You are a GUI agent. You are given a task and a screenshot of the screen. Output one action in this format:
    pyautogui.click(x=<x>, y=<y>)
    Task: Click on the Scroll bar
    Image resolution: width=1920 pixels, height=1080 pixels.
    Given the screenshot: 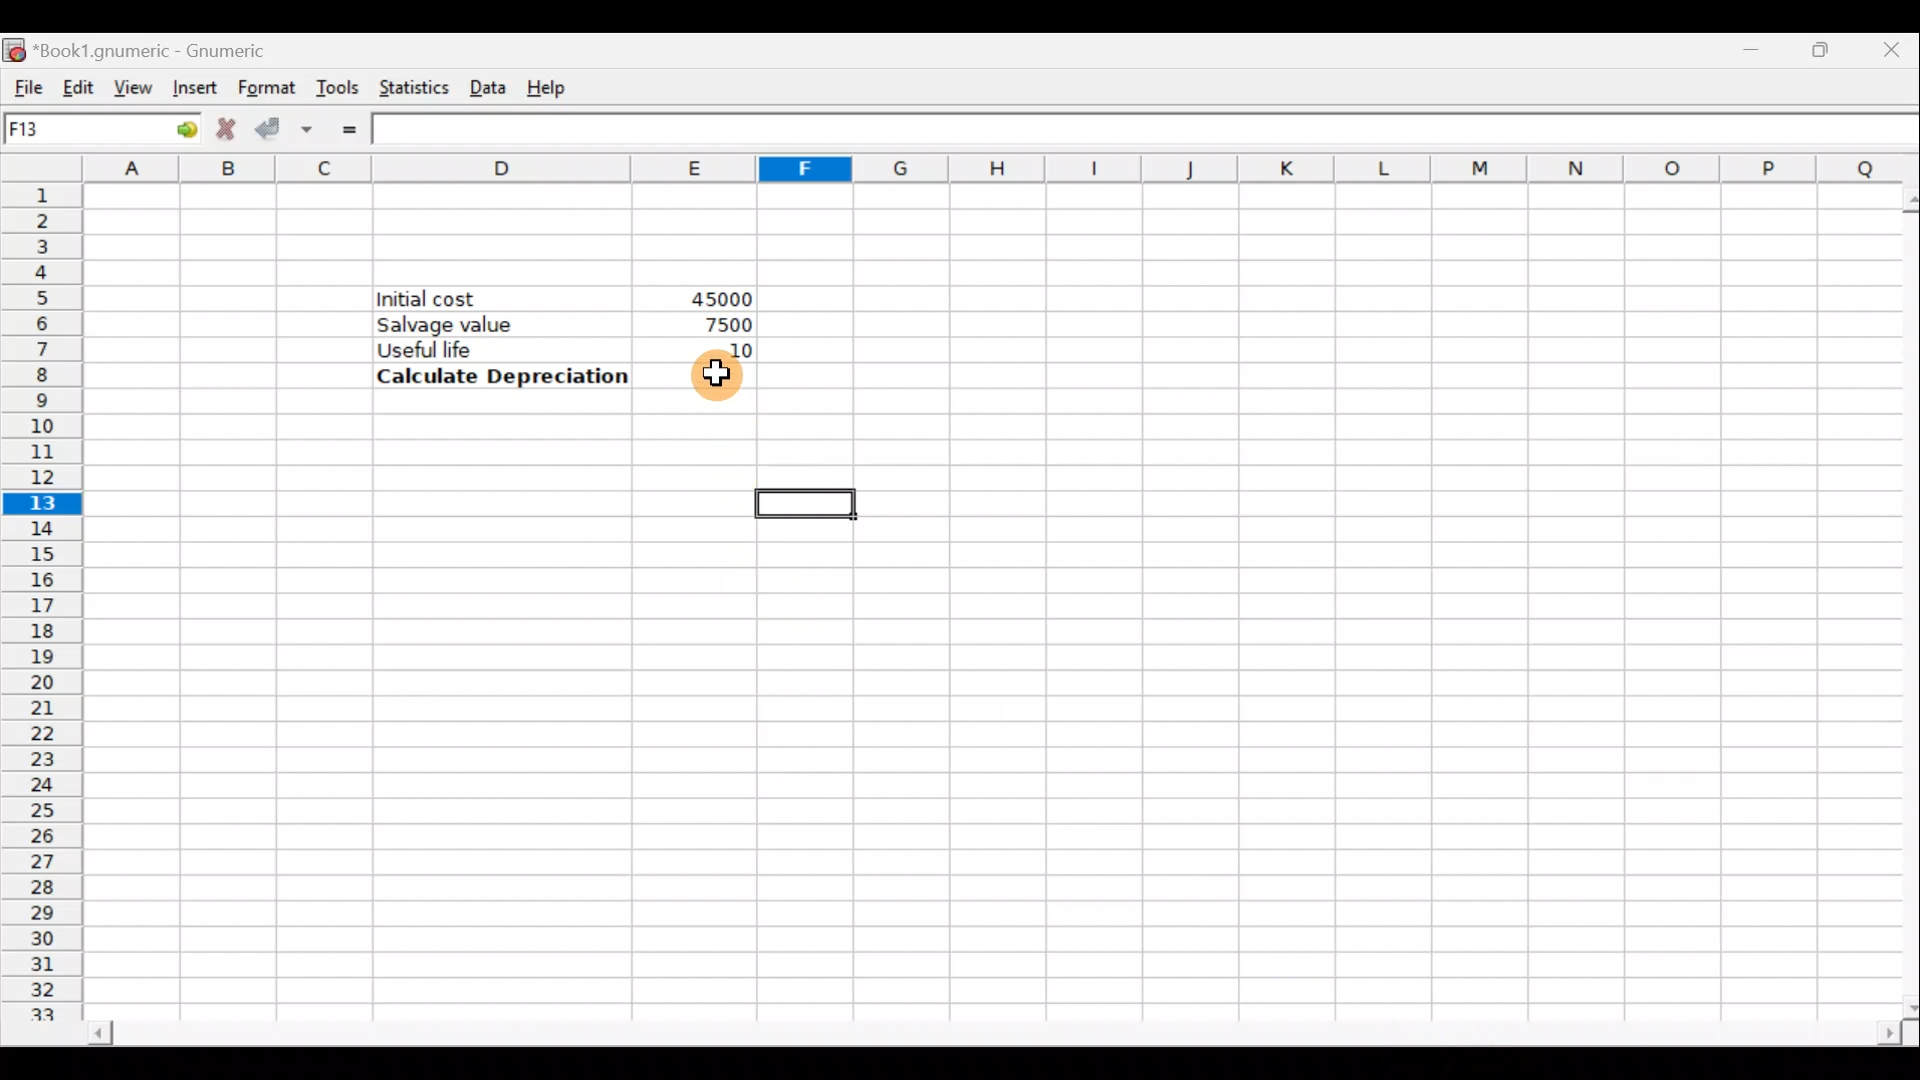 What is the action you would take?
    pyautogui.click(x=974, y=1028)
    